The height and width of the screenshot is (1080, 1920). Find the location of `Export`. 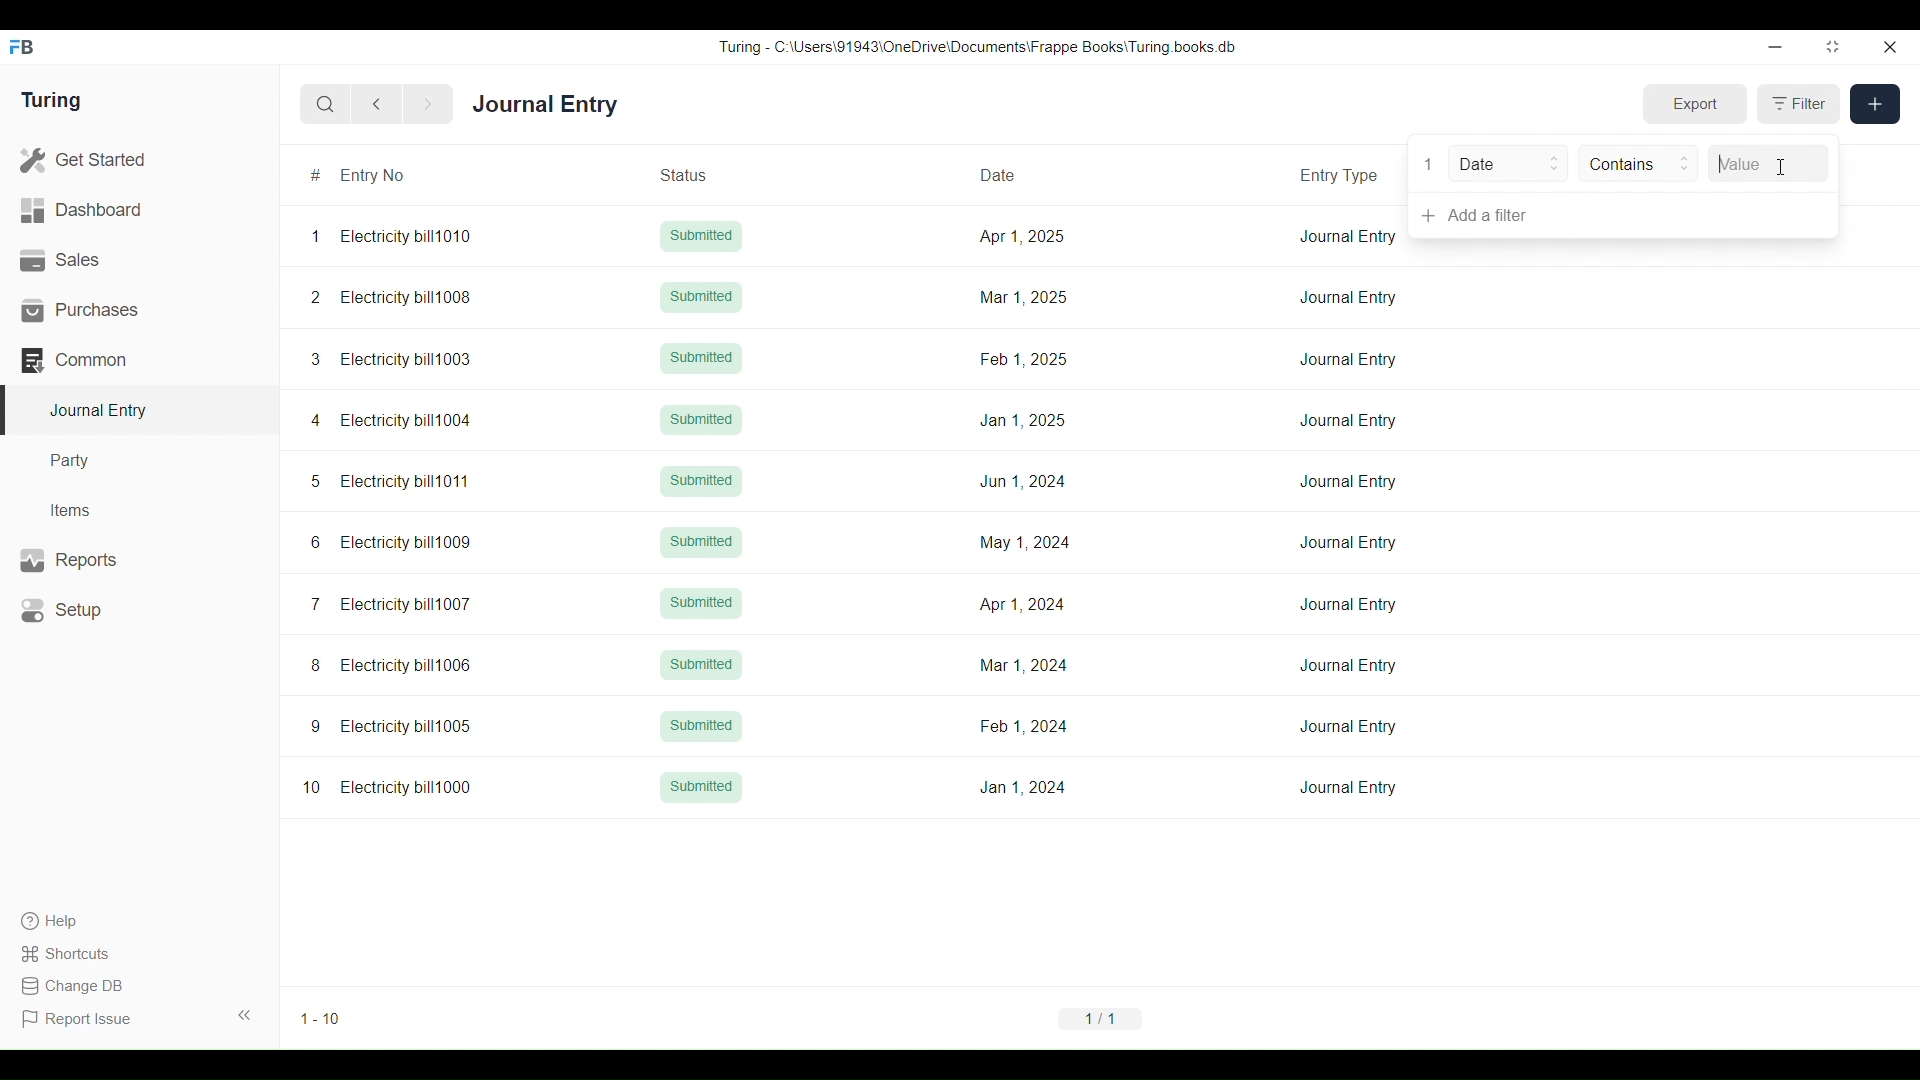

Export is located at coordinates (1696, 104).